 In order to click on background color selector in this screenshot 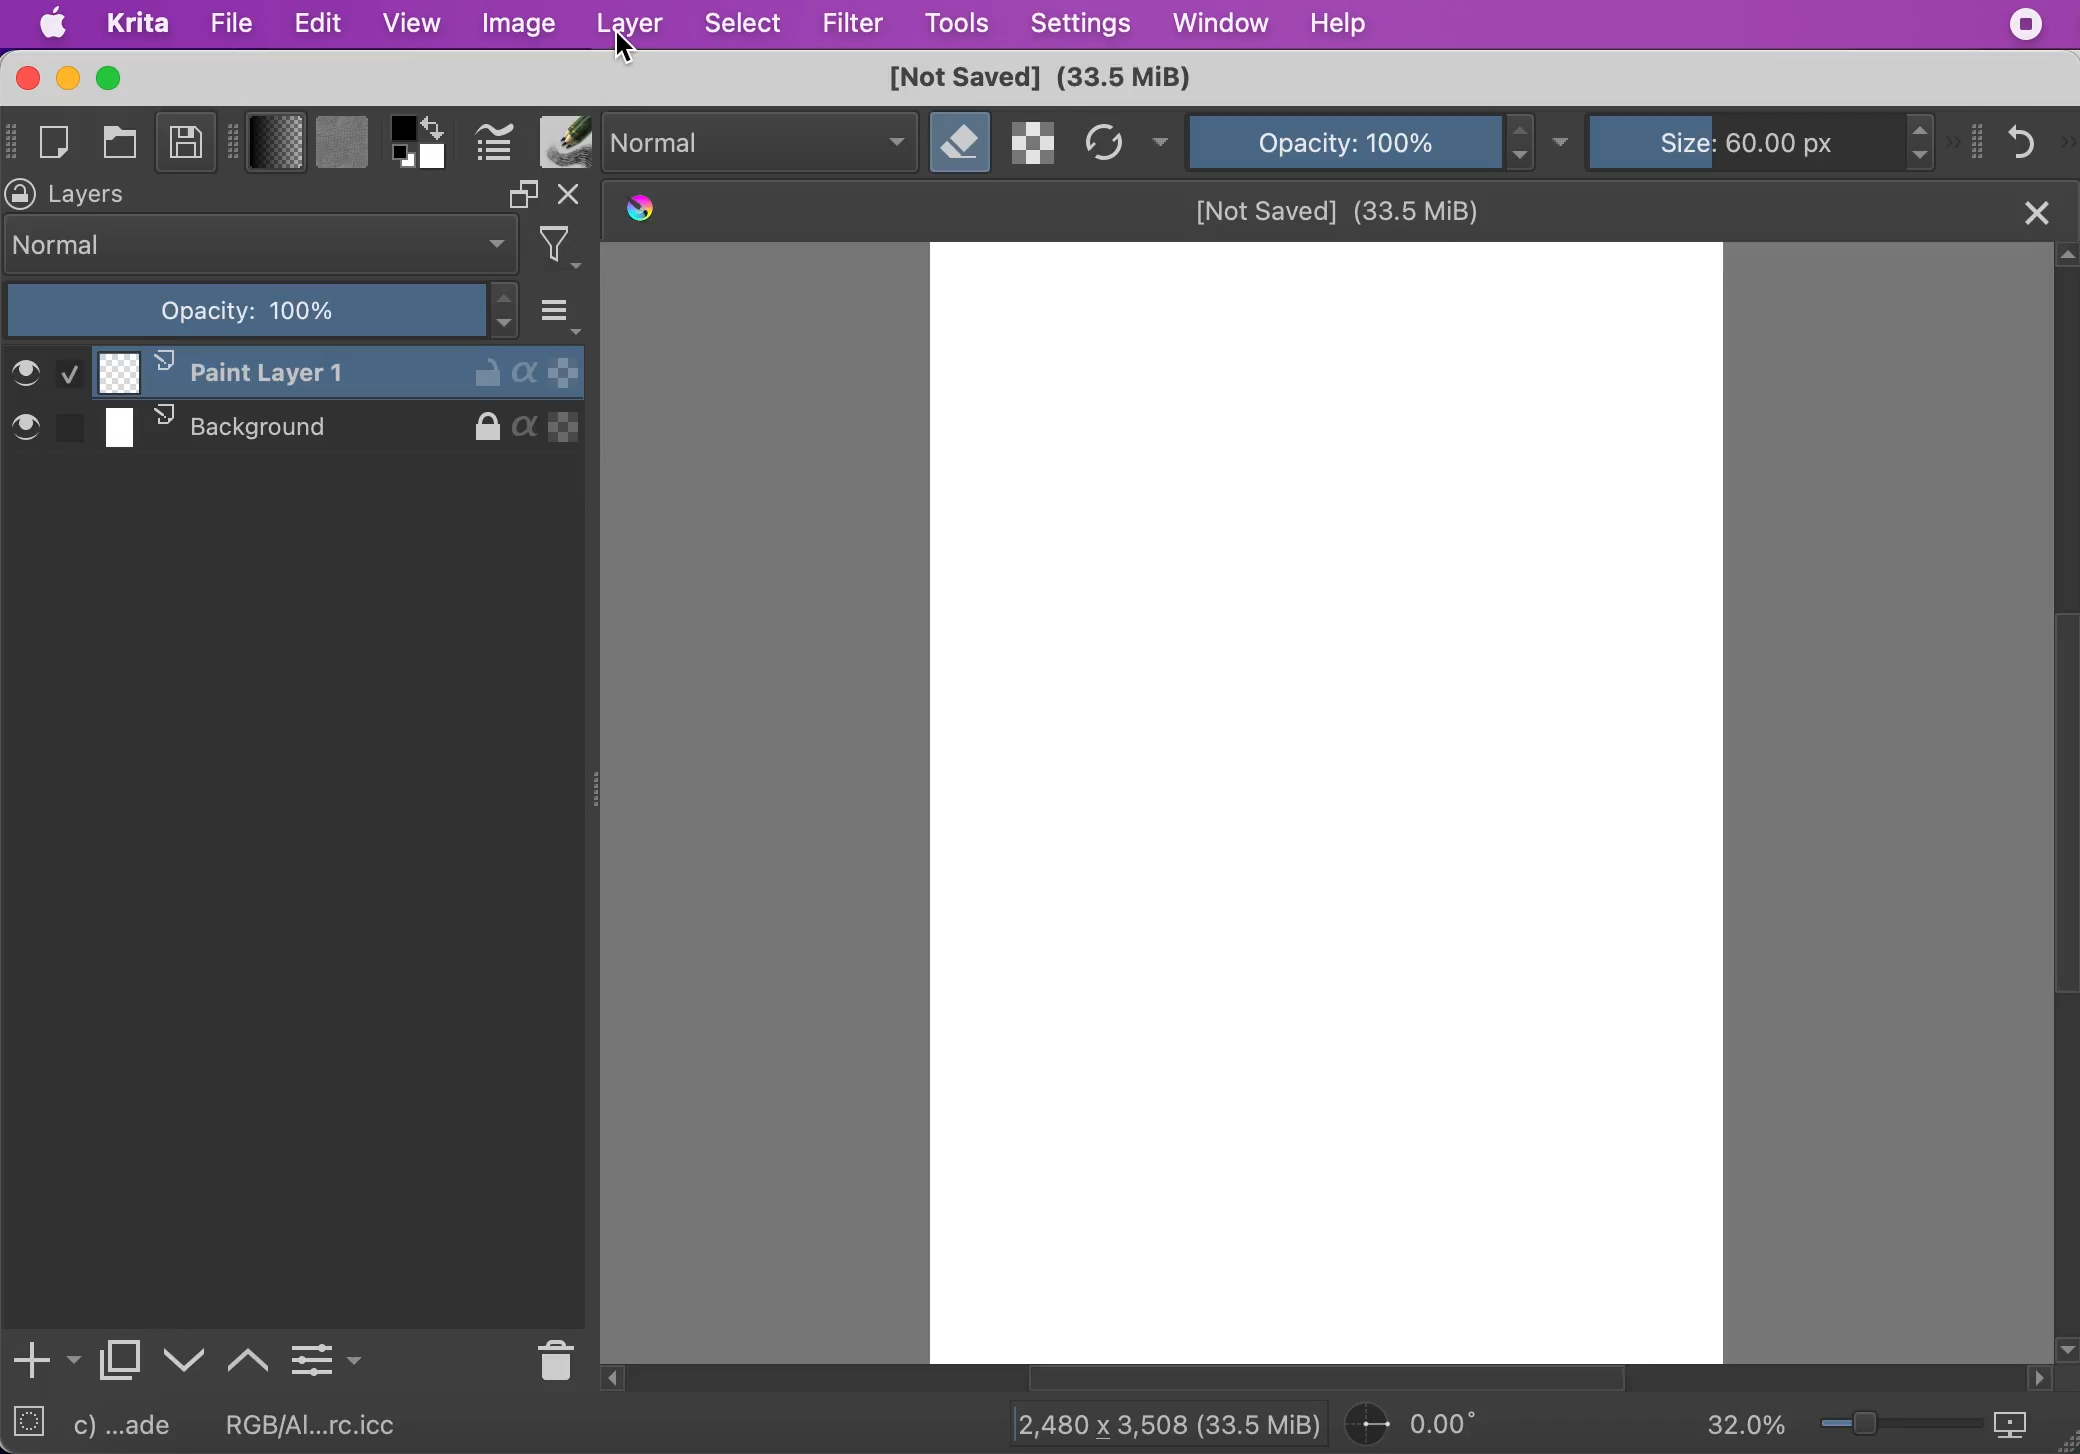, I will do `click(435, 159)`.